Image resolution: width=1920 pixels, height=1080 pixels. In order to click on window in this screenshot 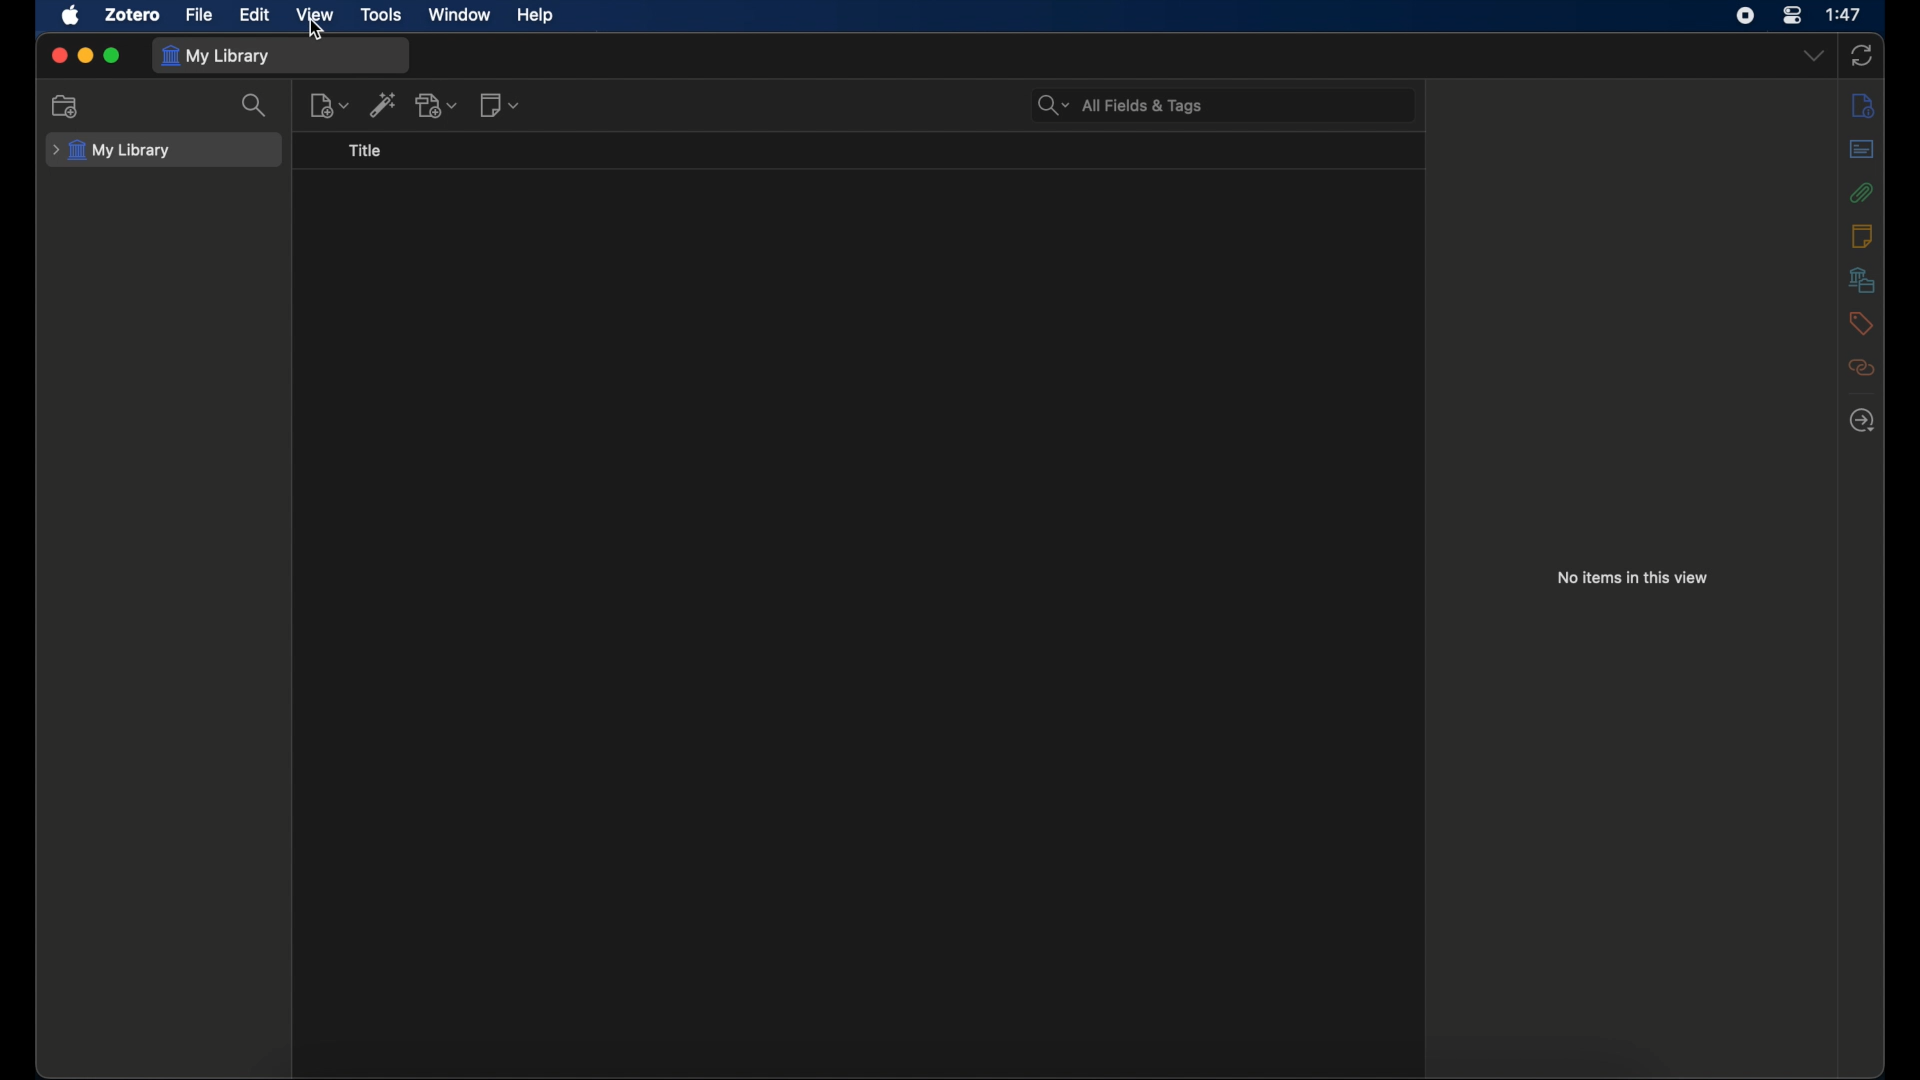, I will do `click(457, 14)`.